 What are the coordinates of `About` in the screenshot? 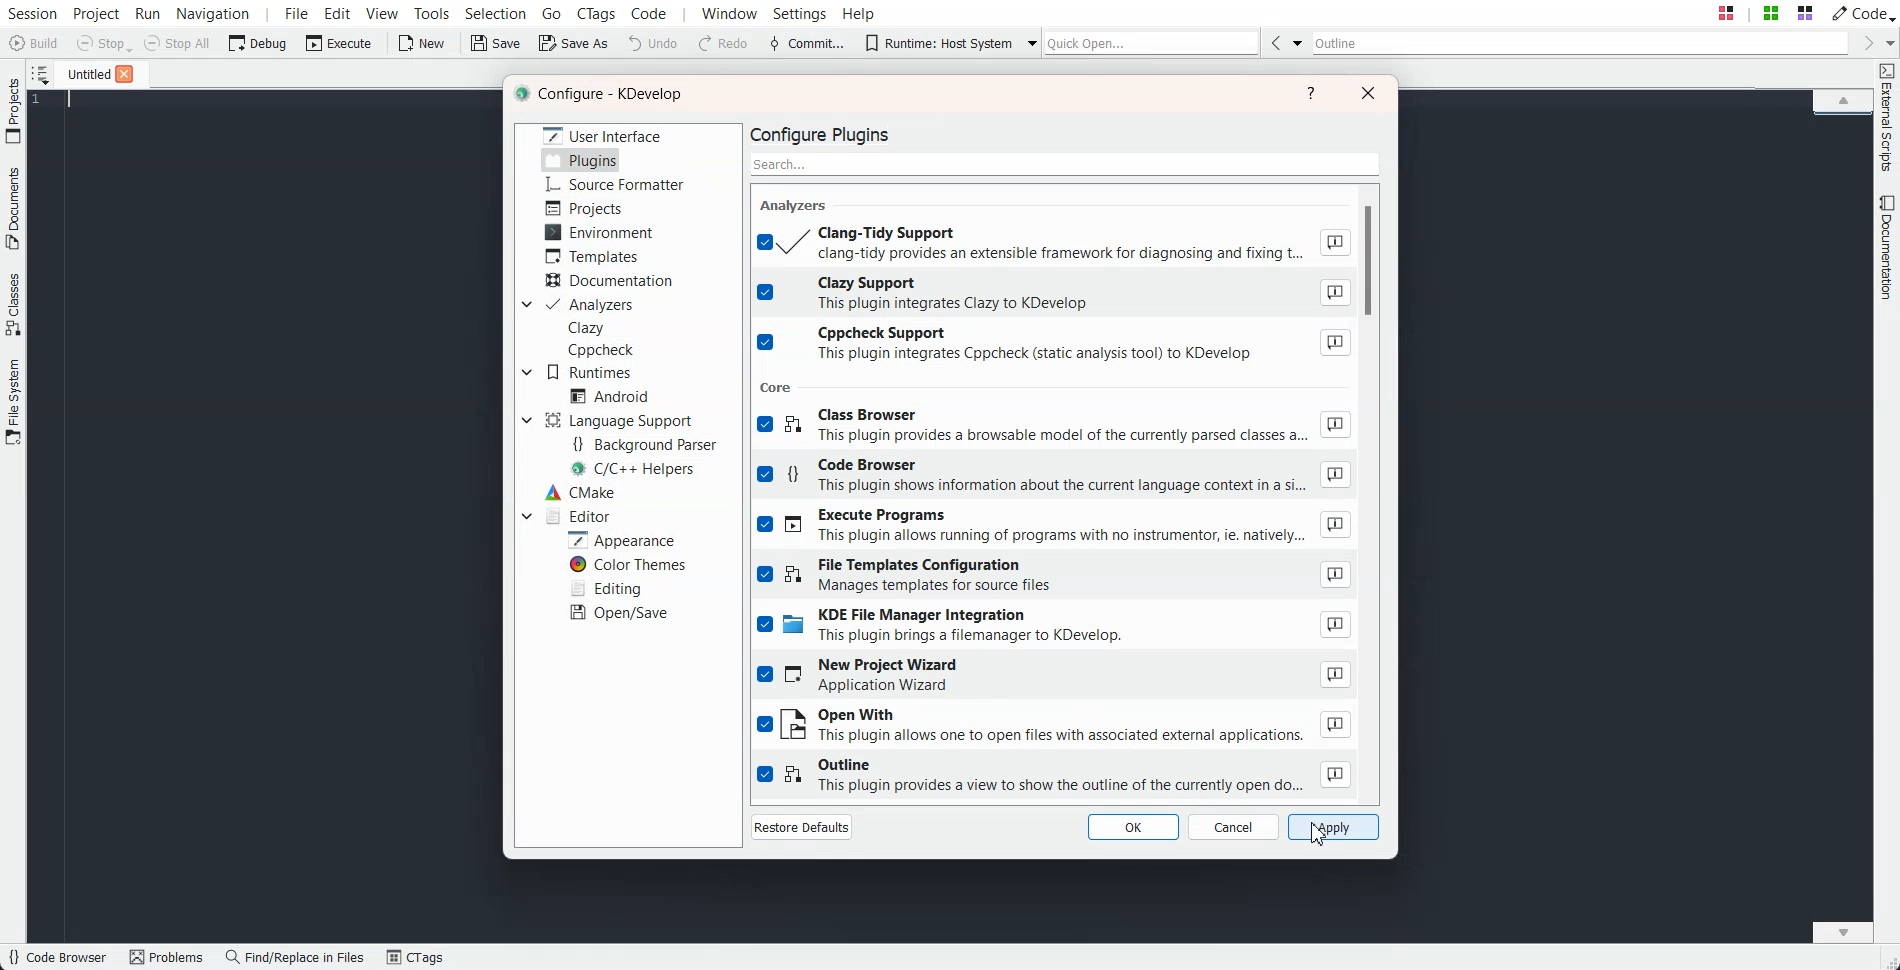 It's located at (1336, 625).